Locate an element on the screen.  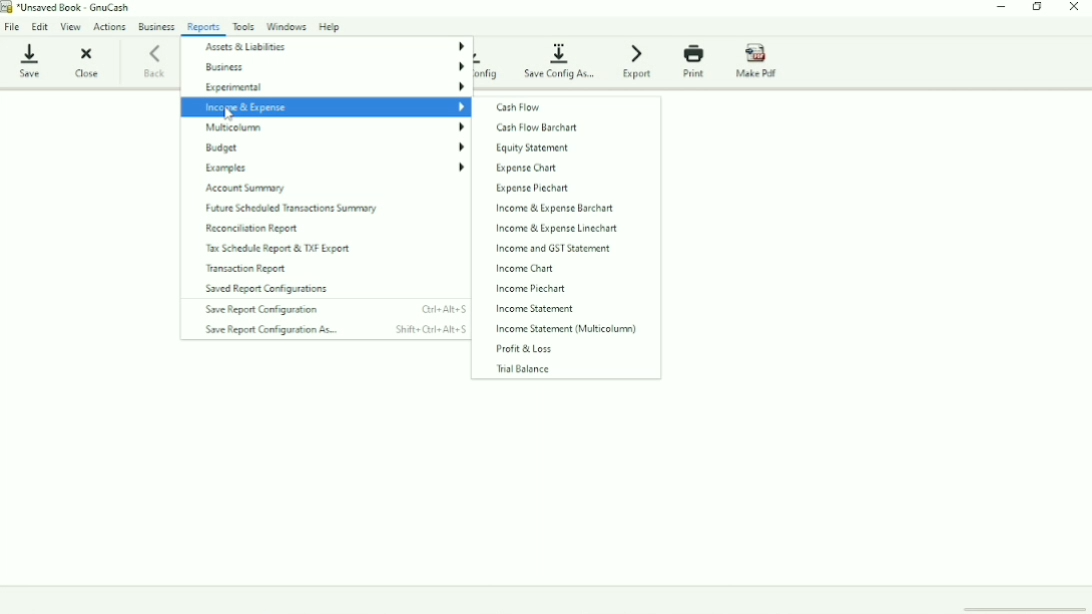
Close is located at coordinates (1074, 8).